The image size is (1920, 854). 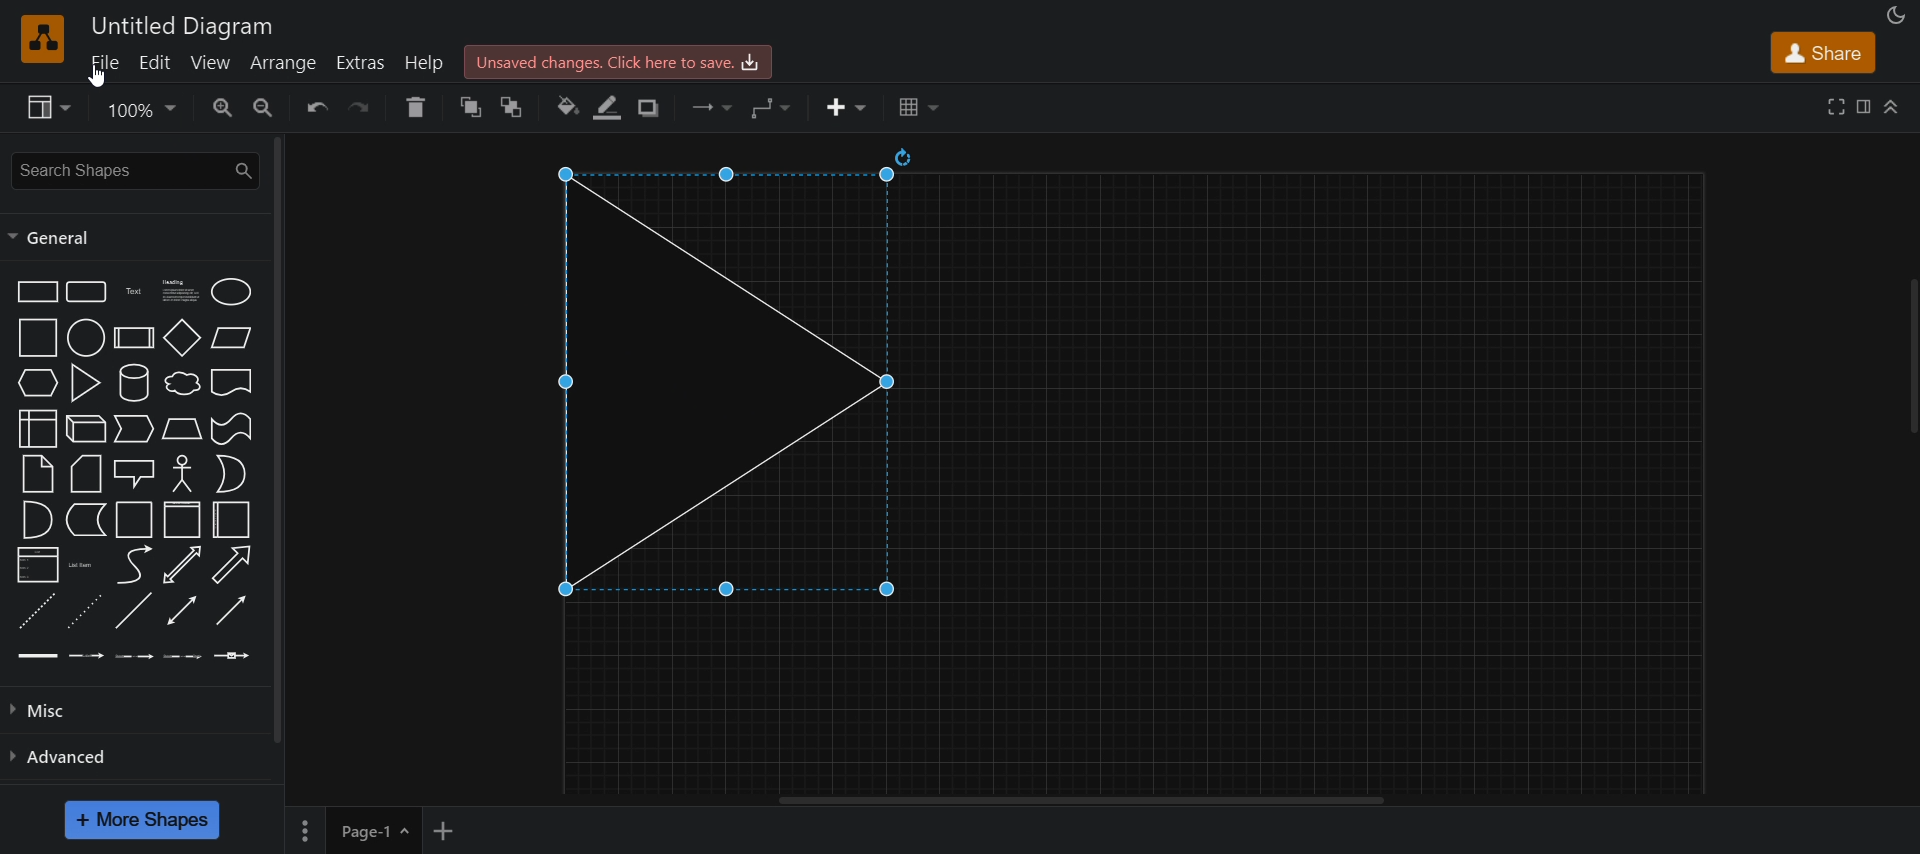 I want to click on note, so click(x=36, y=473).